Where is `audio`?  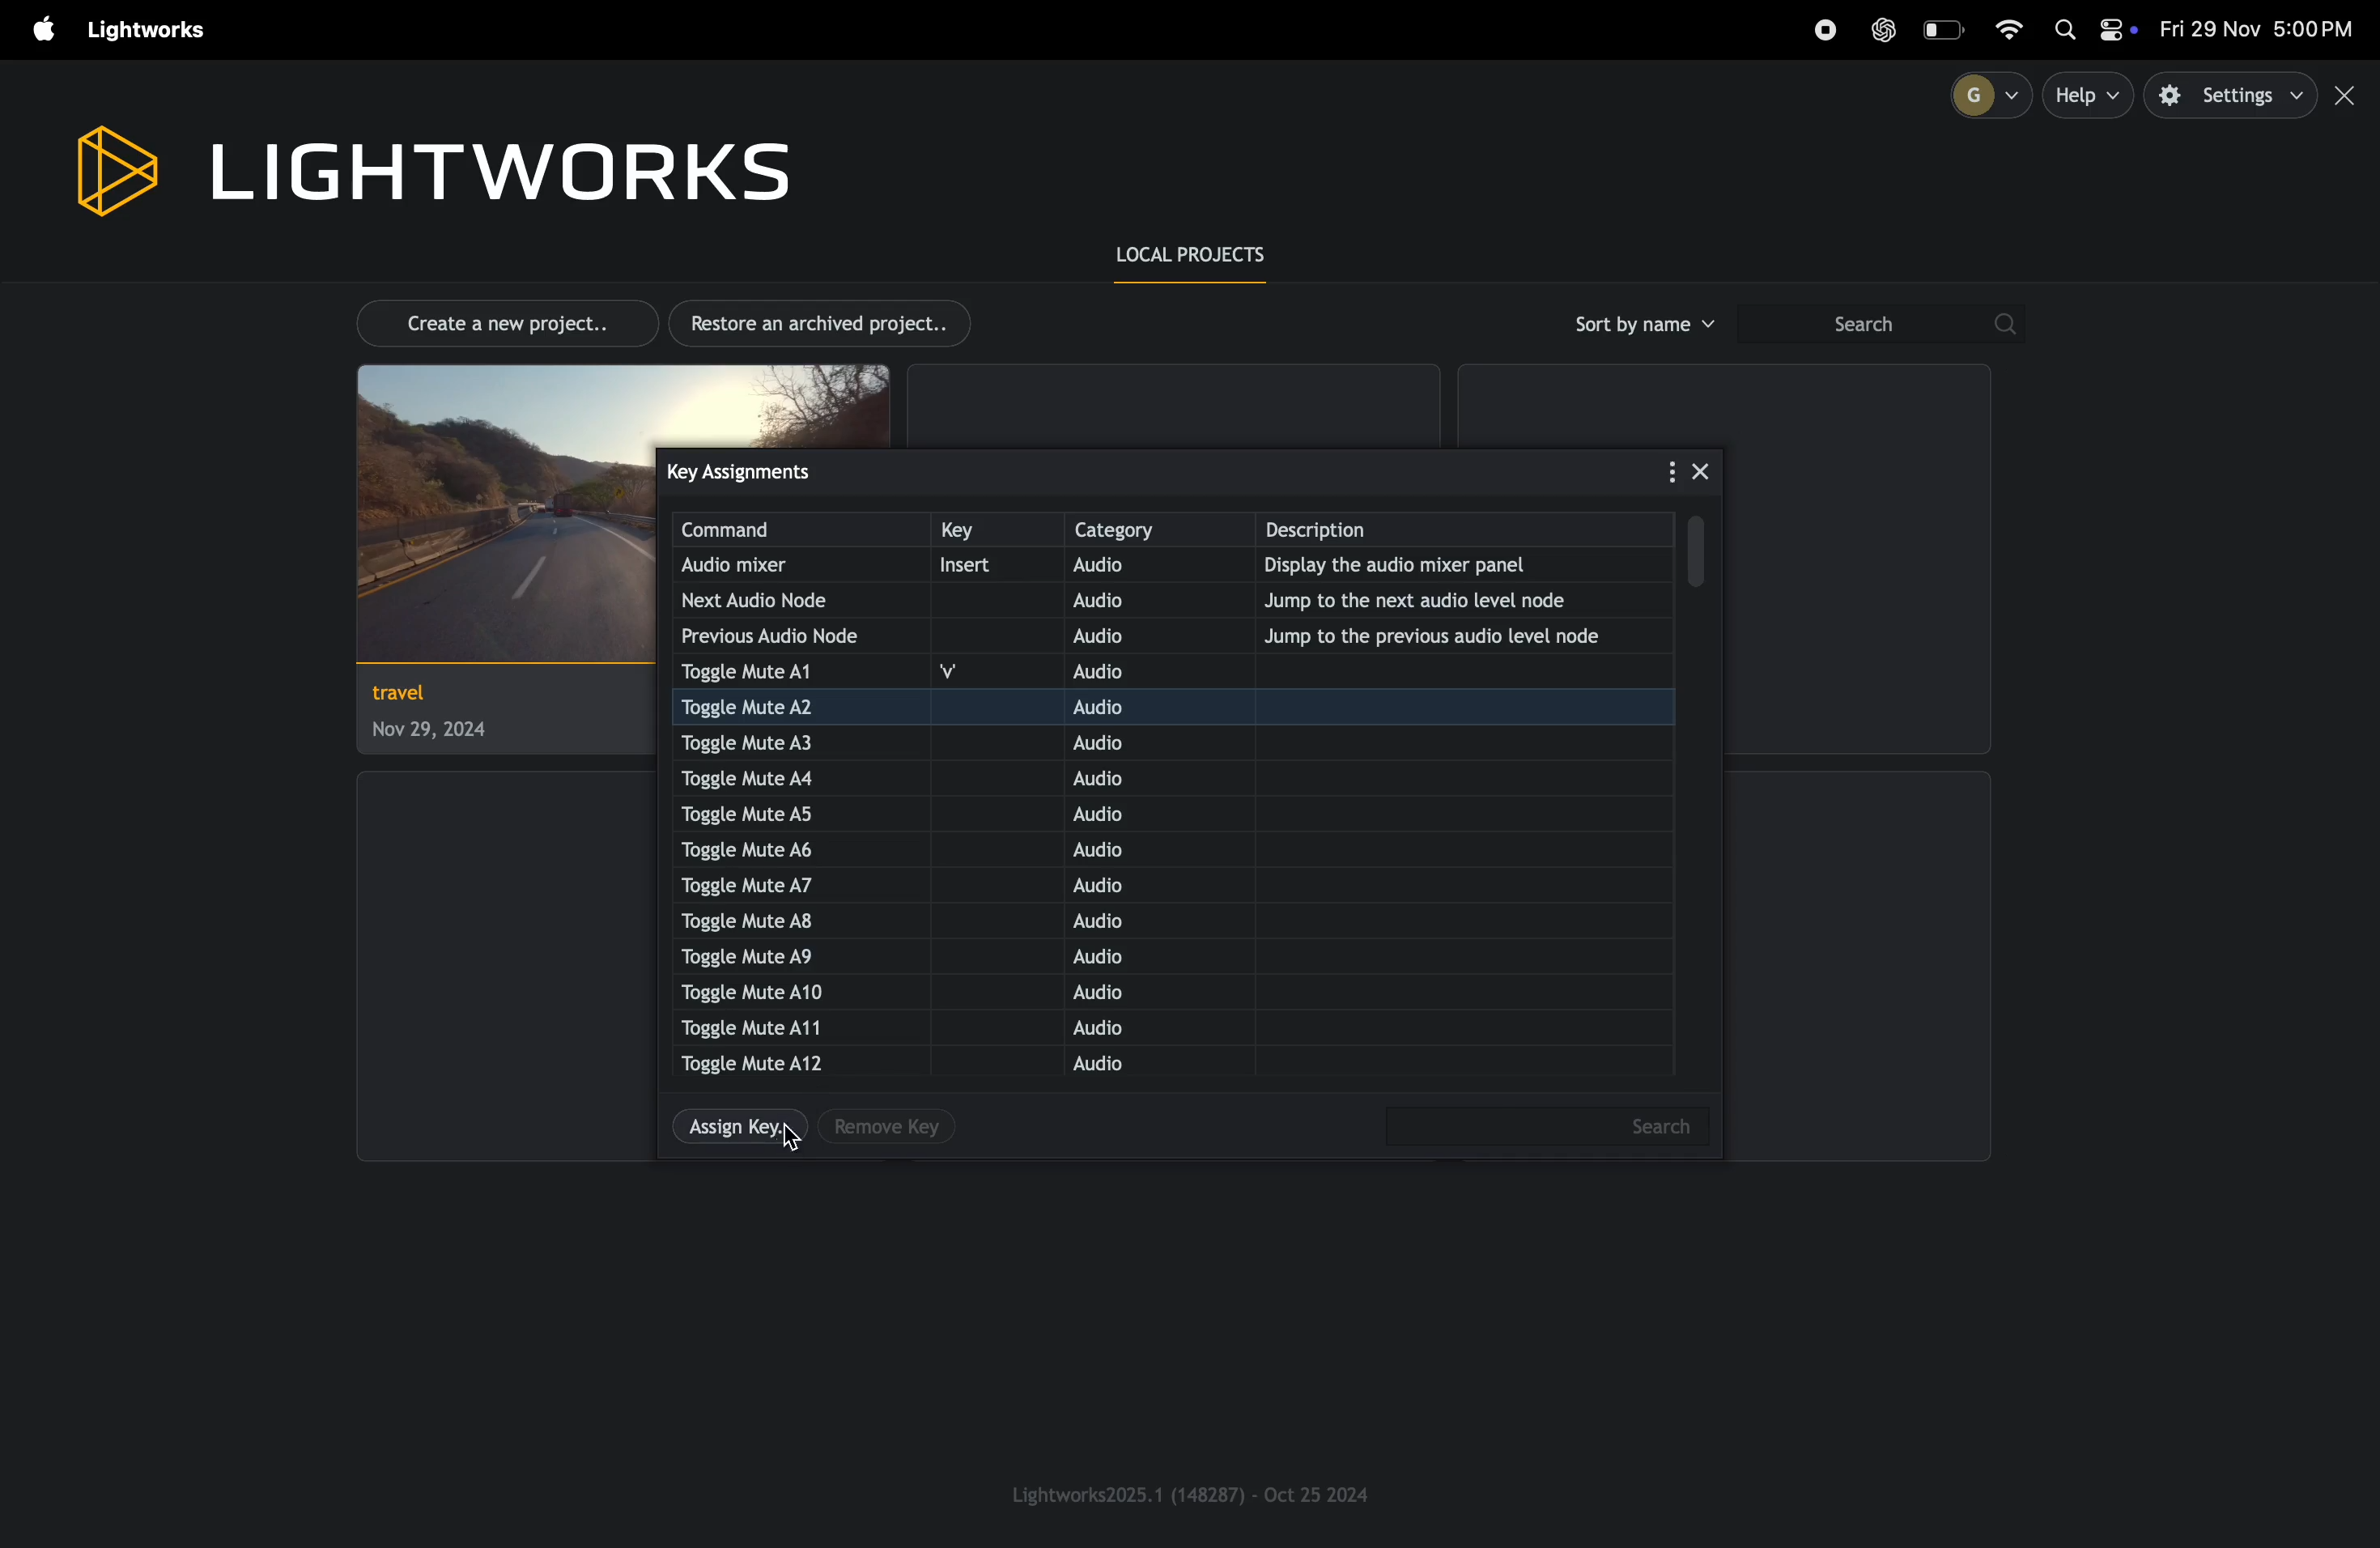
audio is located at coordinates (1104, 816).